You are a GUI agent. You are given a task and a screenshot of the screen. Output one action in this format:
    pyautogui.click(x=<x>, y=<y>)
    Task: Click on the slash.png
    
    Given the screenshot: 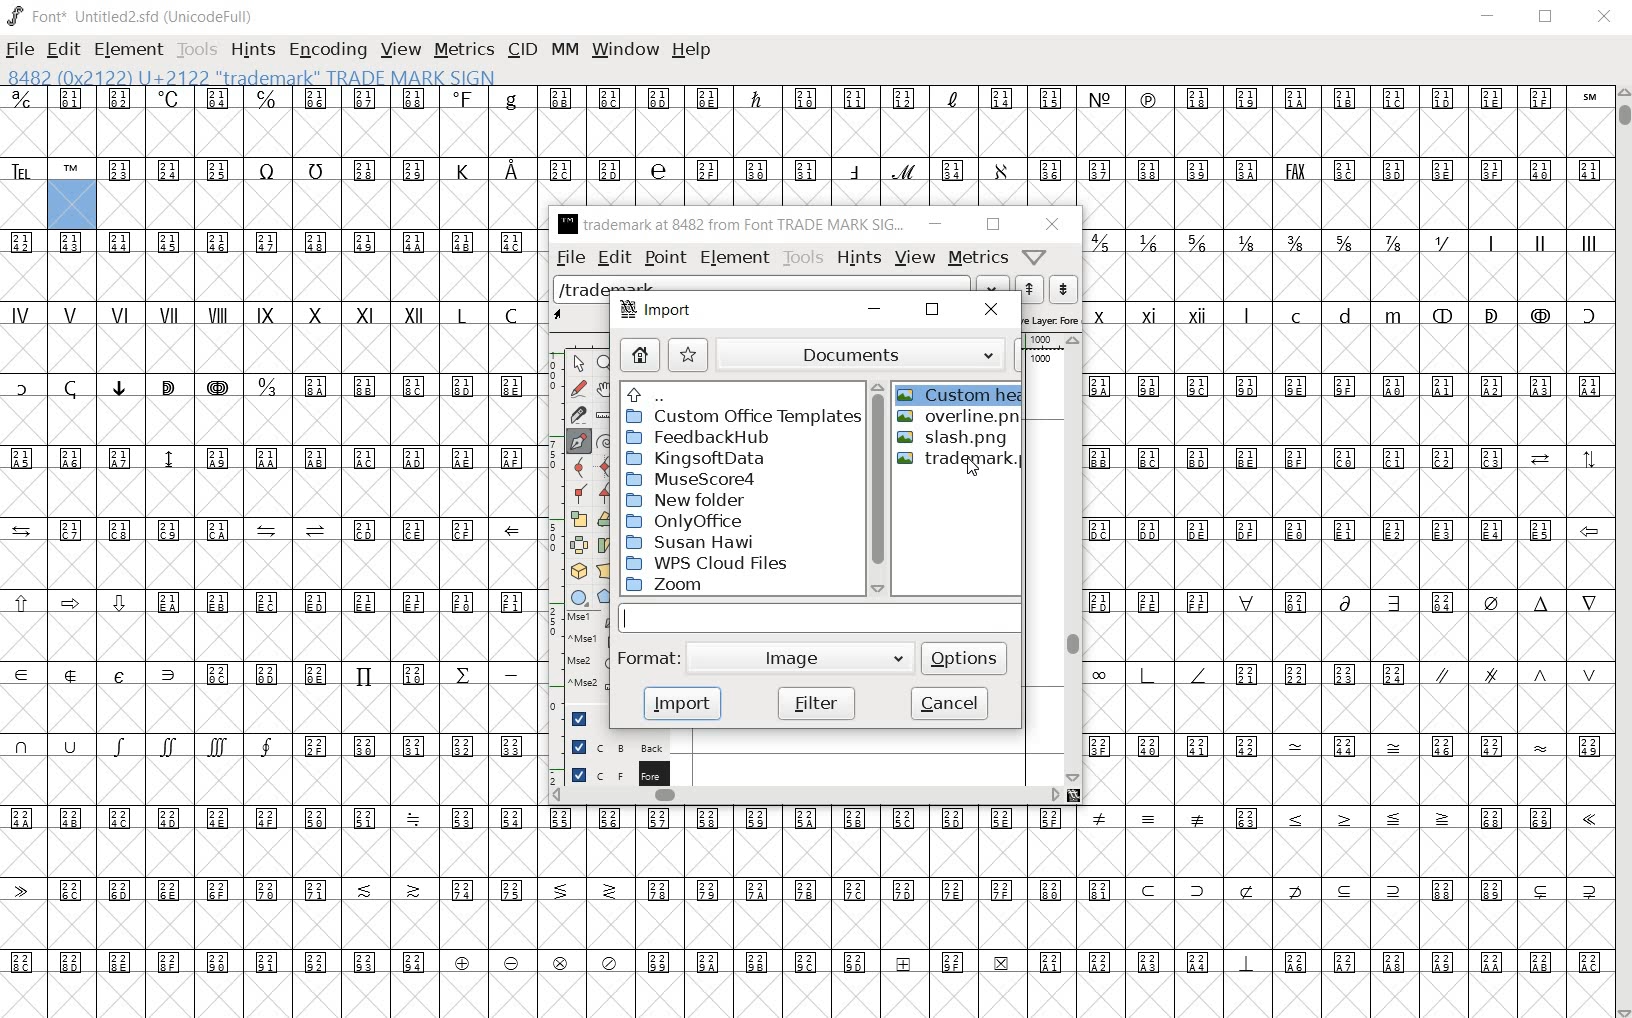 What is the action you would take?
    pyautogui.click(x=957, y=439)
    